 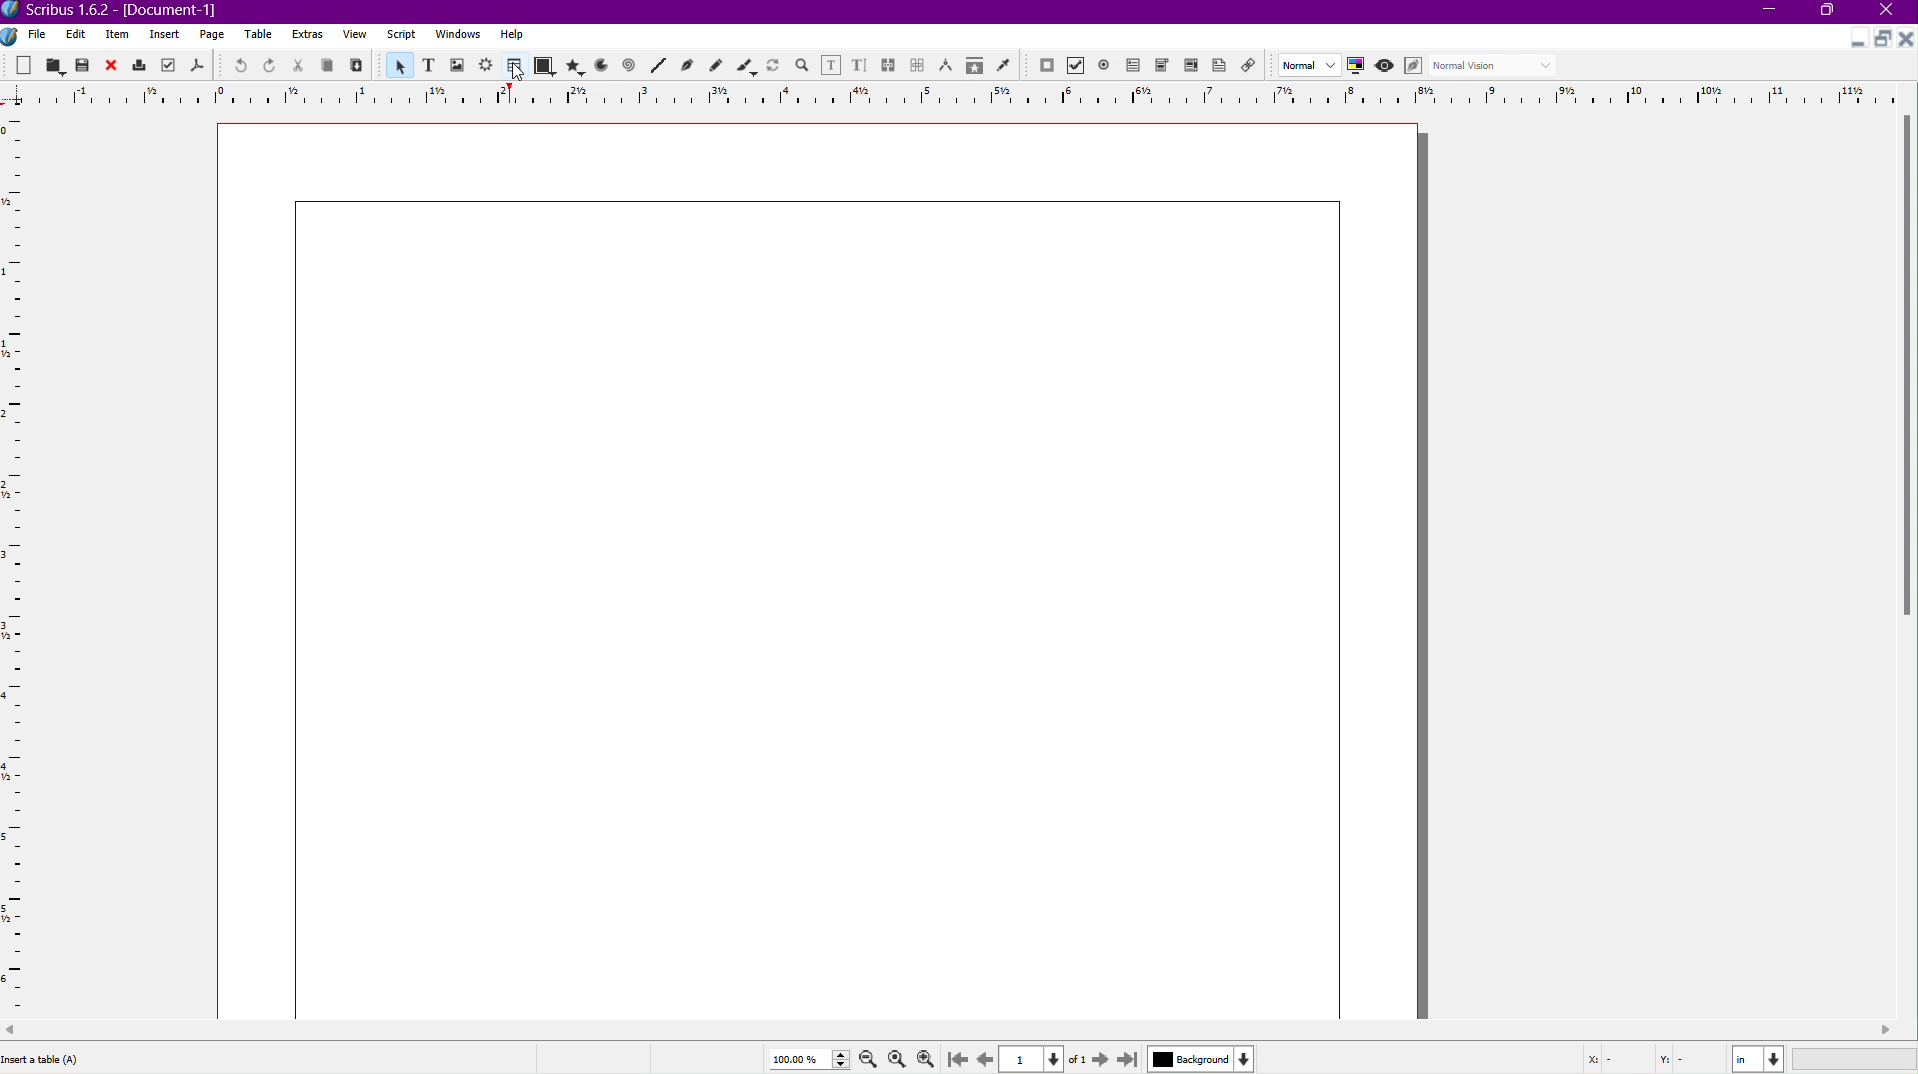 I want to click on Zoom In, so click(x=930, y=1058).